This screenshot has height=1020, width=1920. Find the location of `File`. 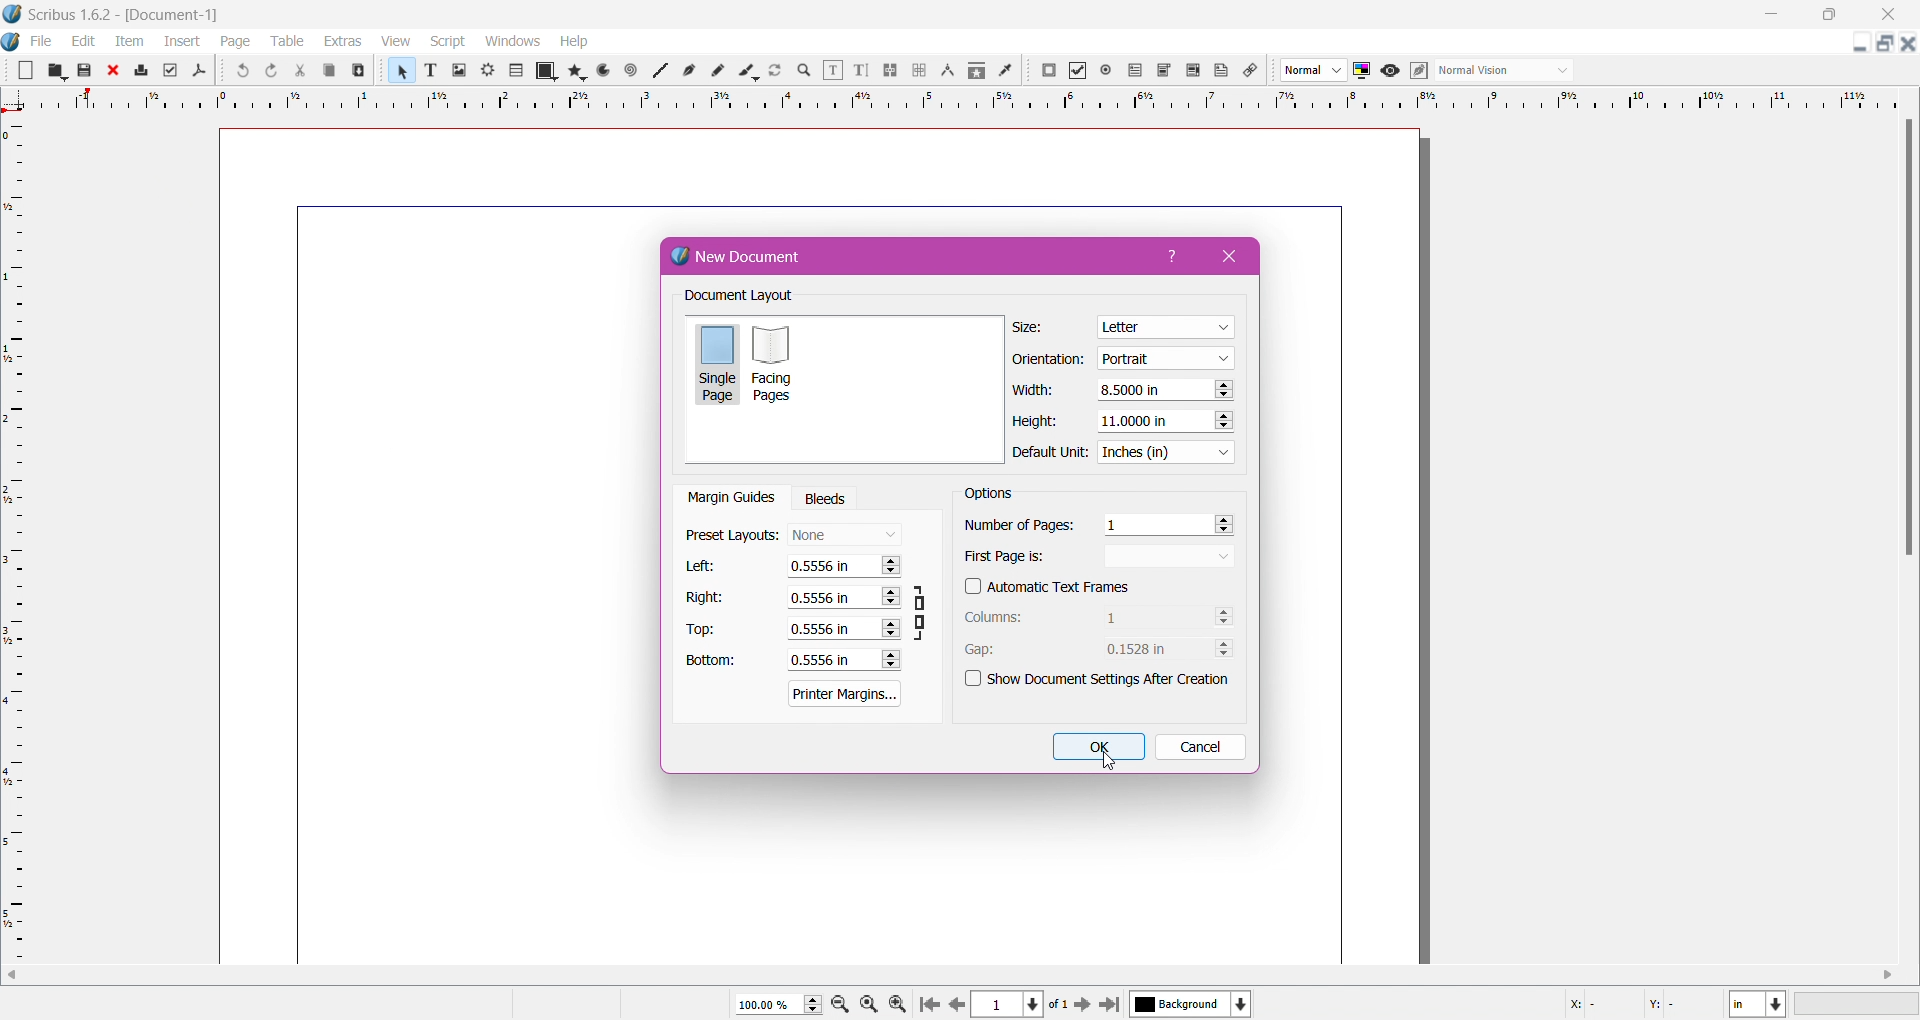

File is located at coordinates (43, 39).